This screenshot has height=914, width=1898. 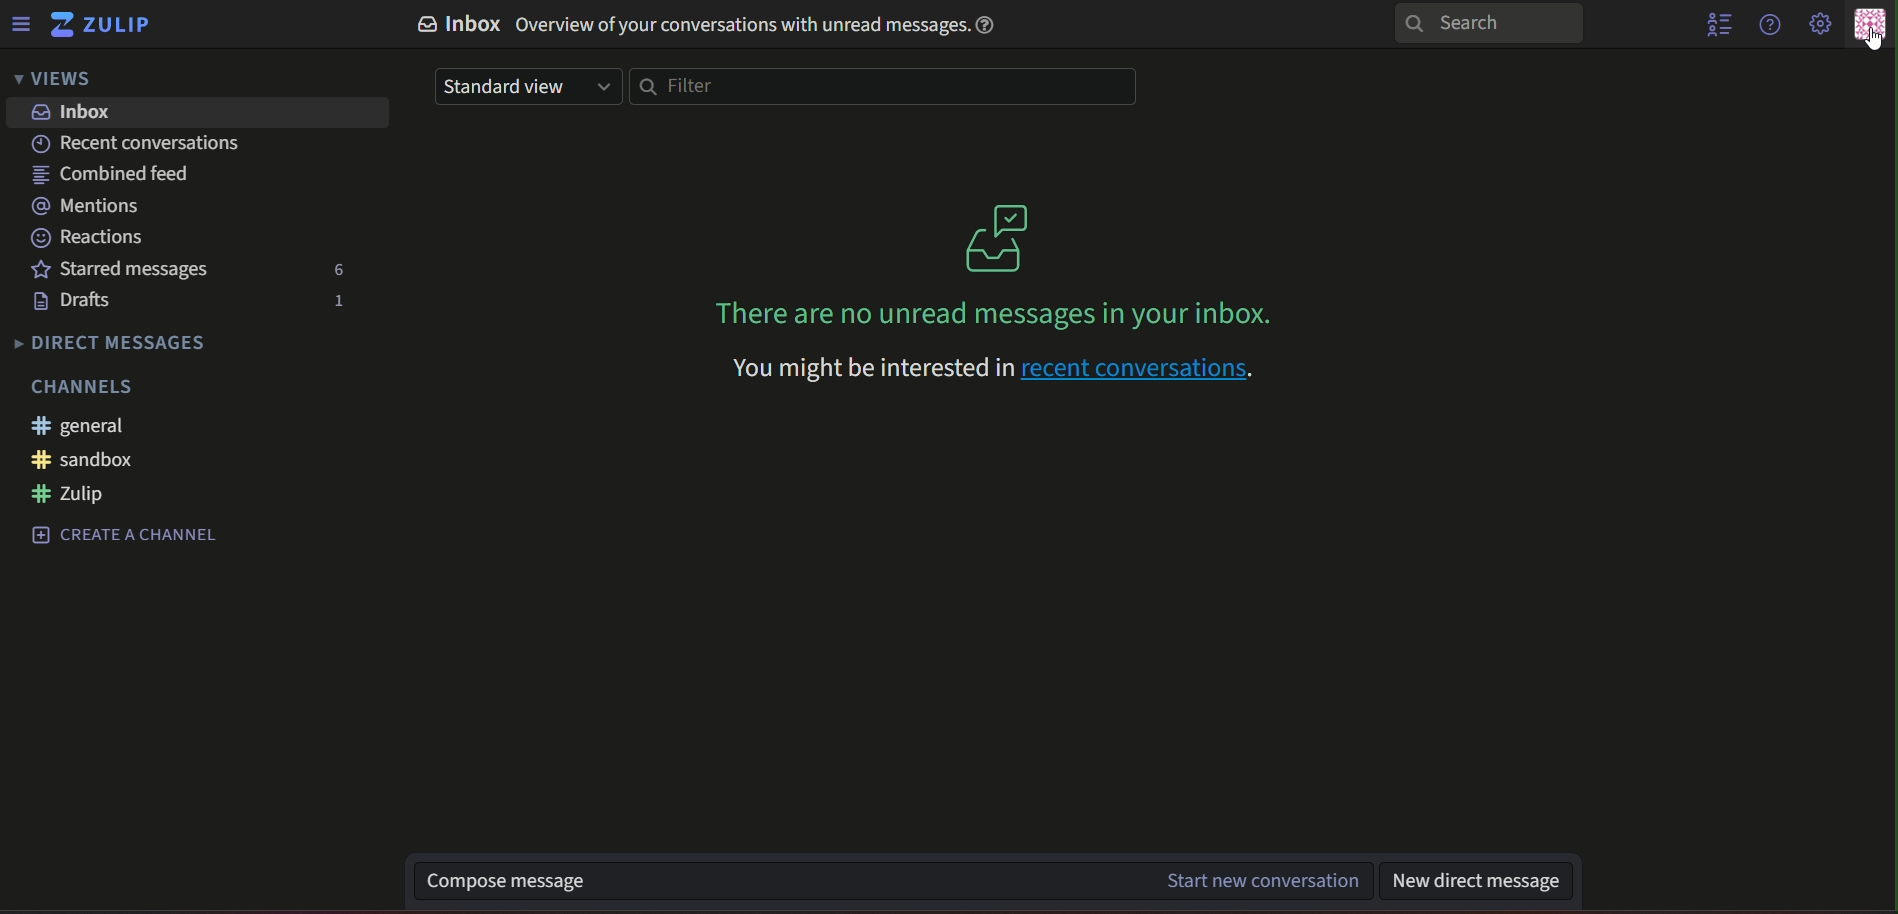 I want to click on number, so click(x=343, y=269).